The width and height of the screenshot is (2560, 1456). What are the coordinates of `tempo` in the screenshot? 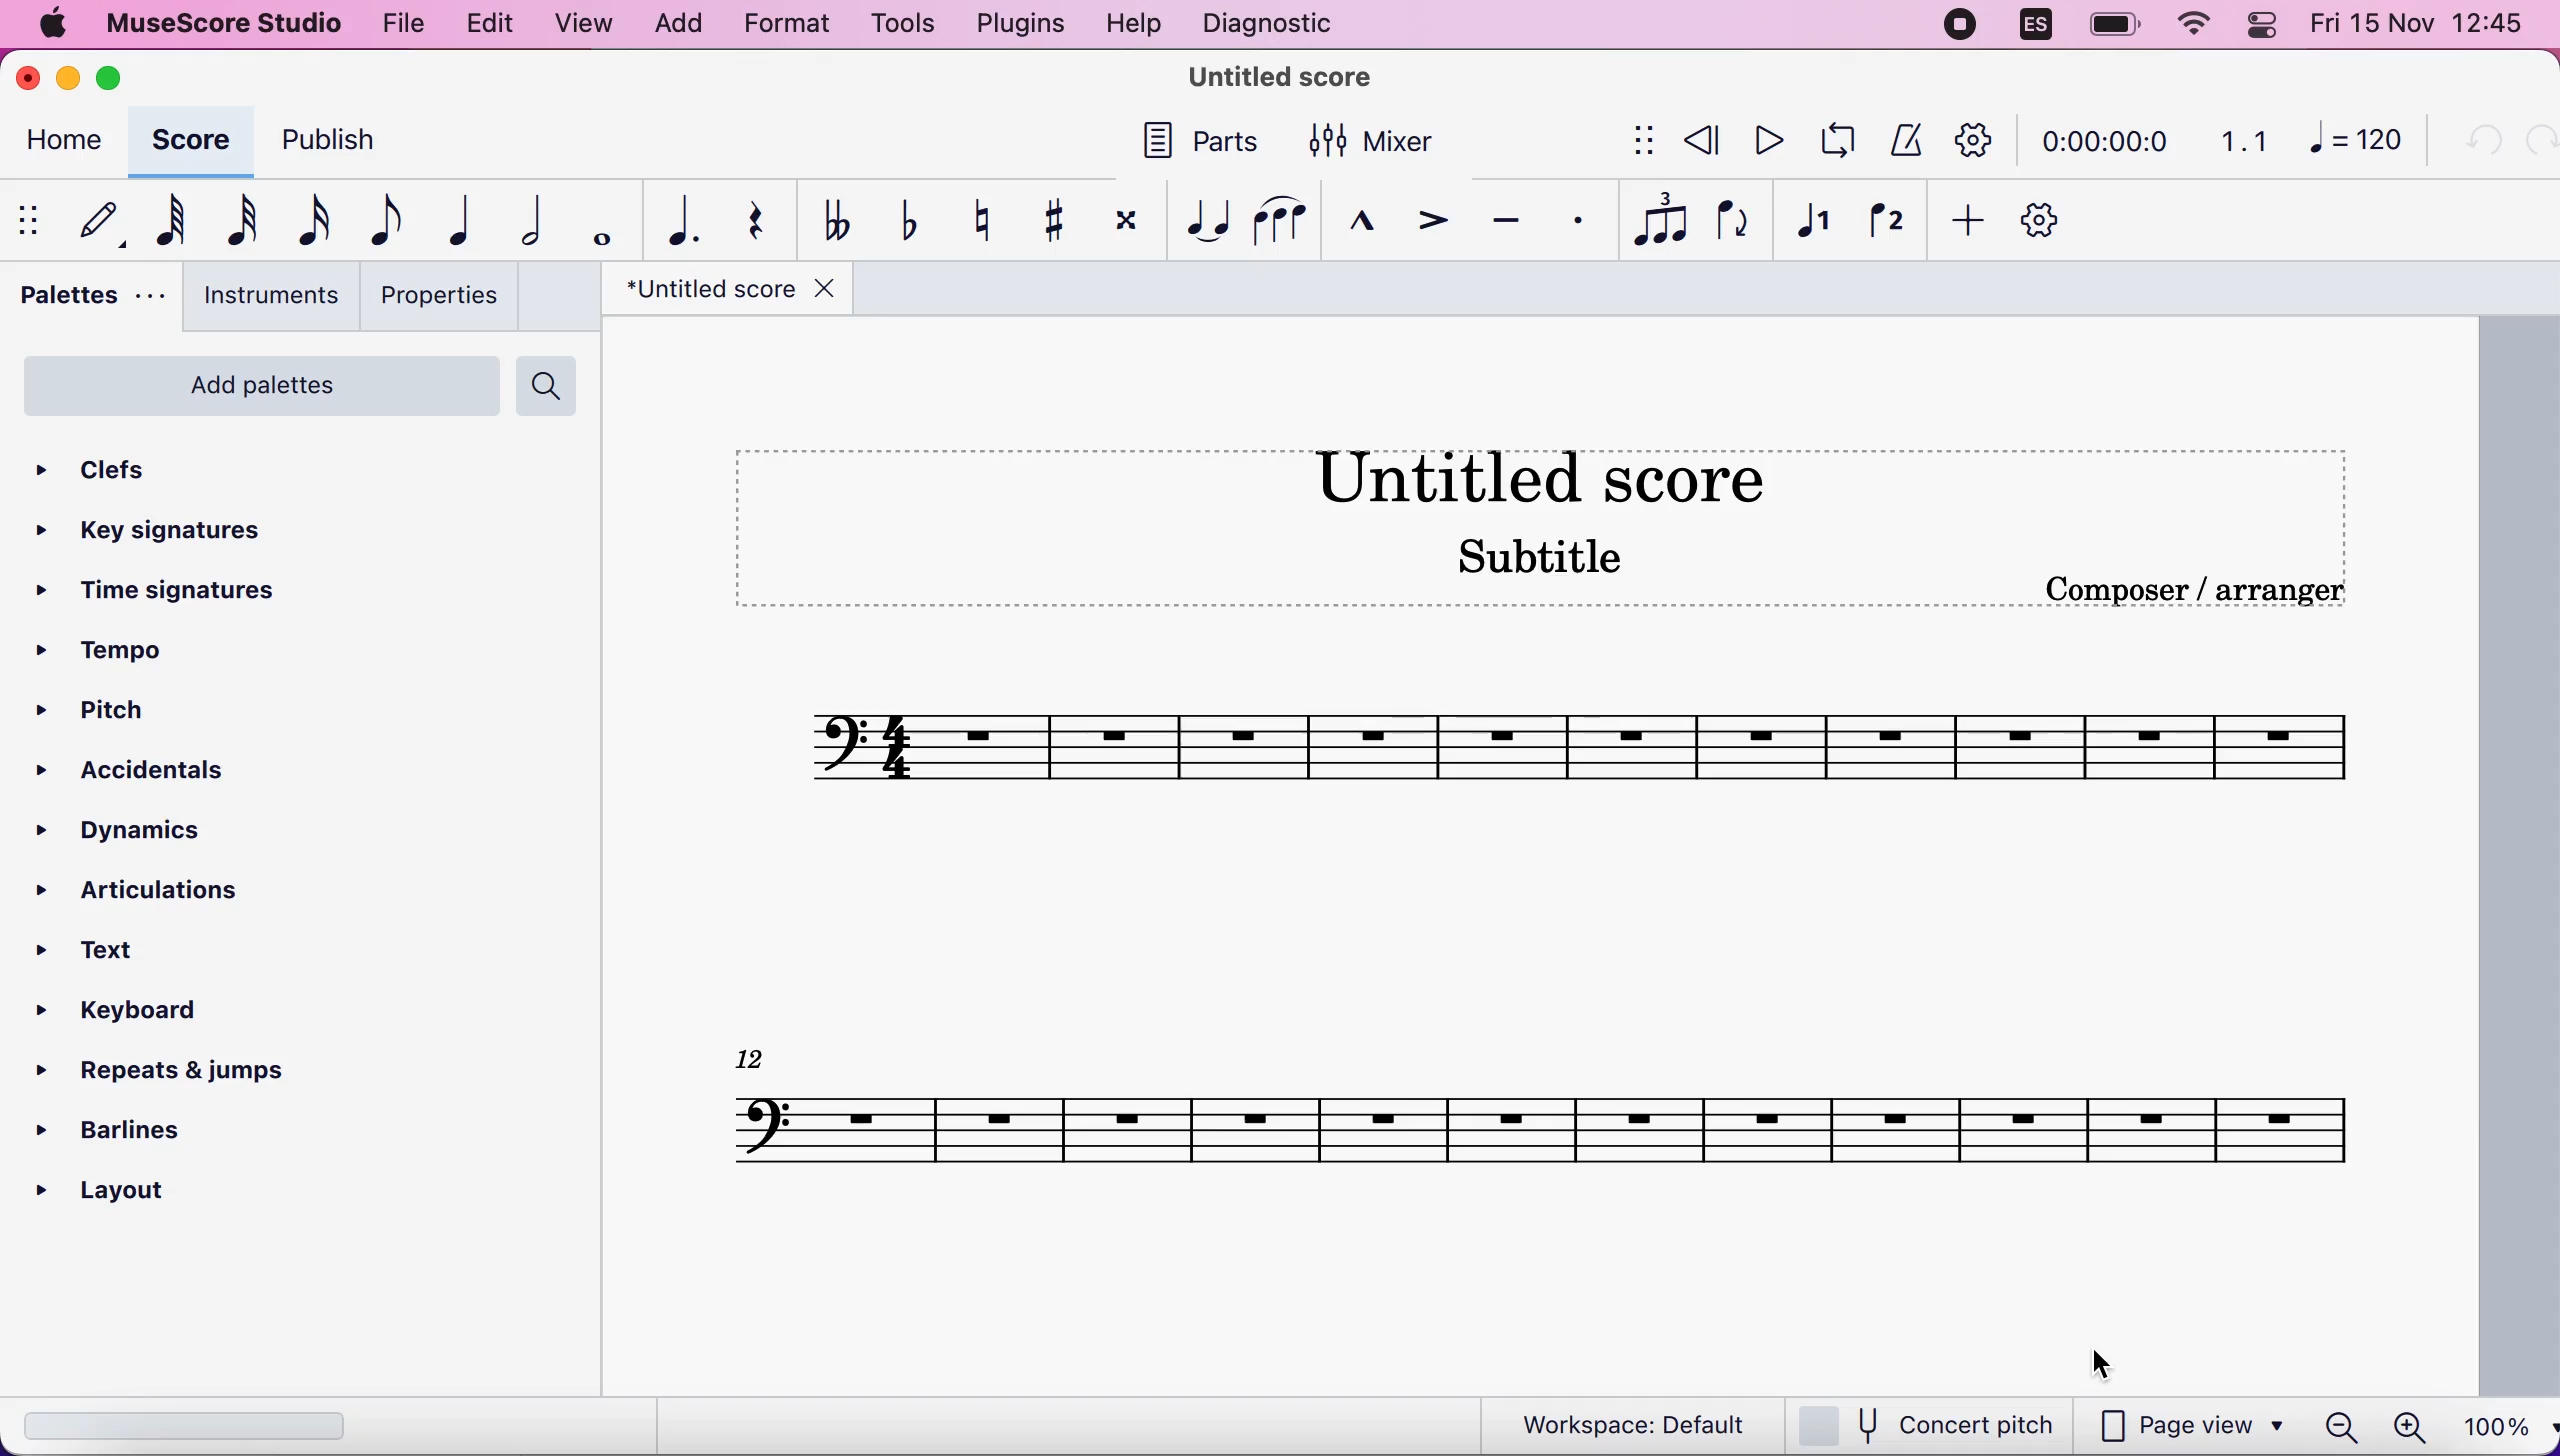 It's located at (109, 651).